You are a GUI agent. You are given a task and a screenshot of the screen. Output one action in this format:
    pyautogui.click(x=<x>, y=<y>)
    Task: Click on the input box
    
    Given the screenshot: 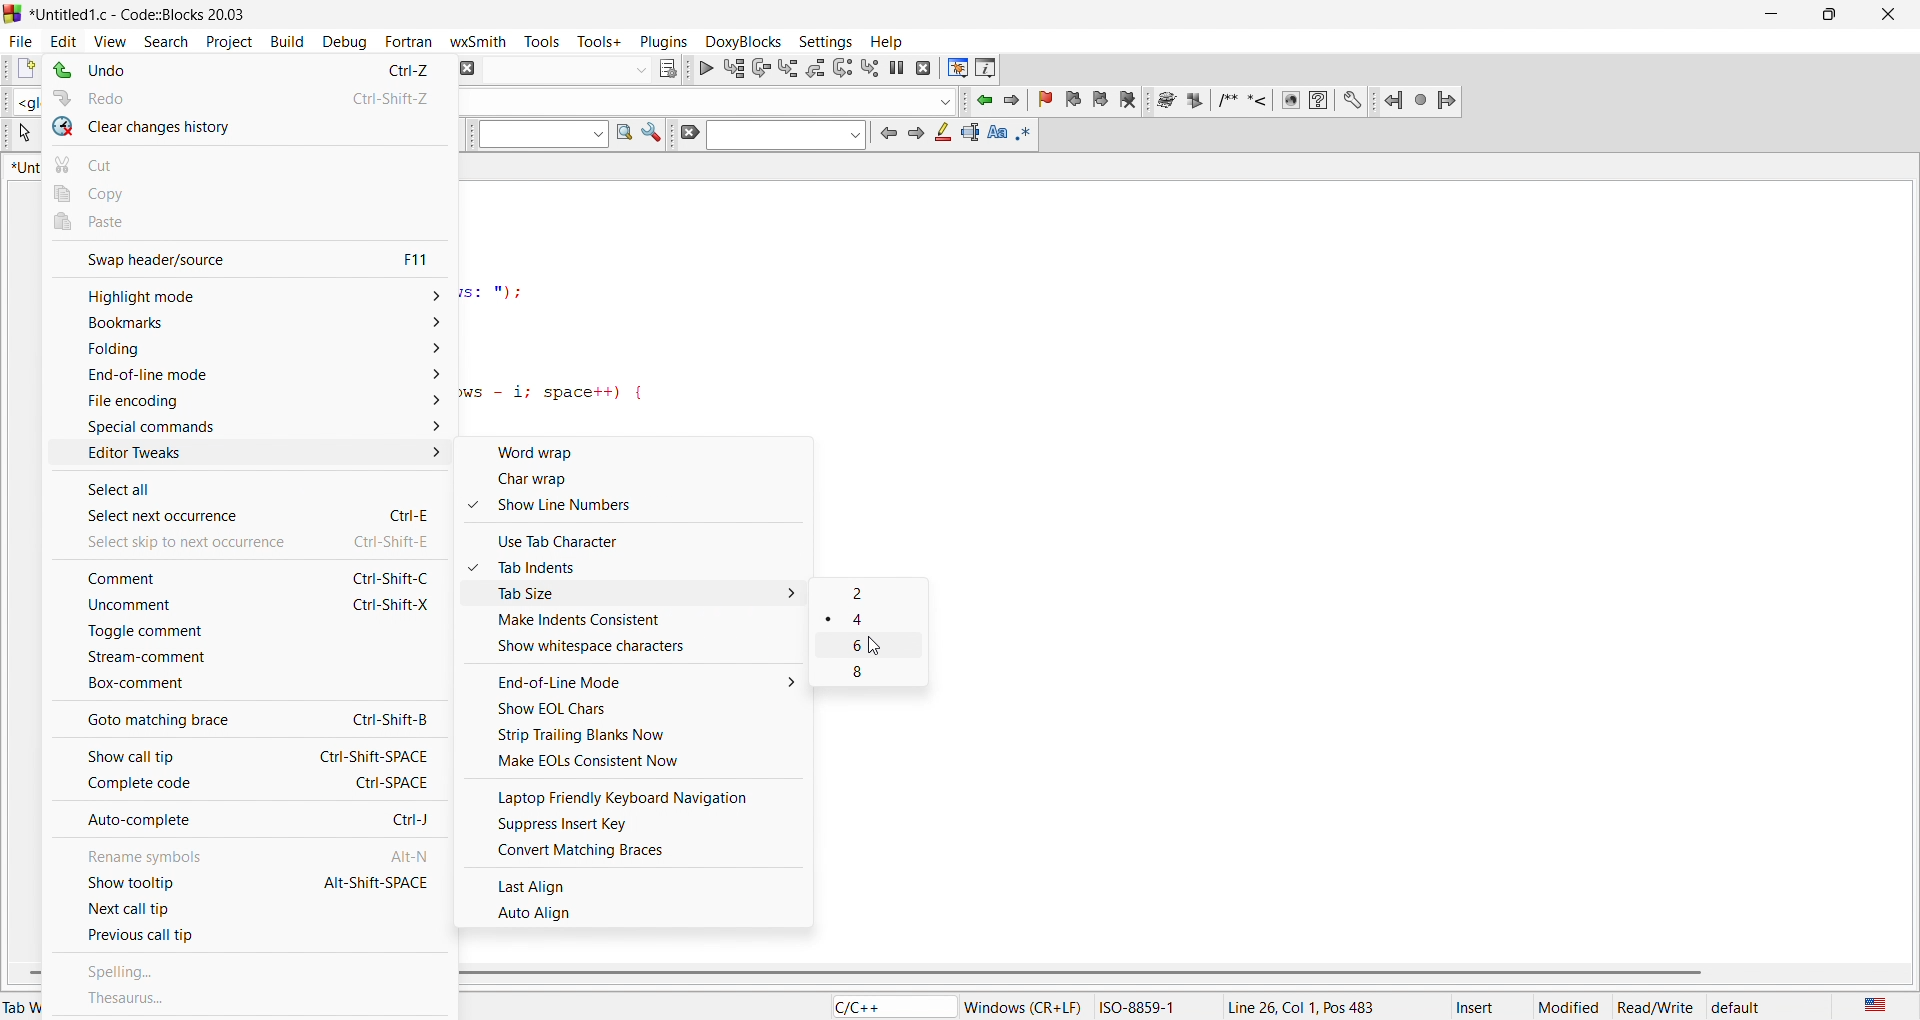 What is the action you would take?
    pyautogui.click(x=569, y=69)
    